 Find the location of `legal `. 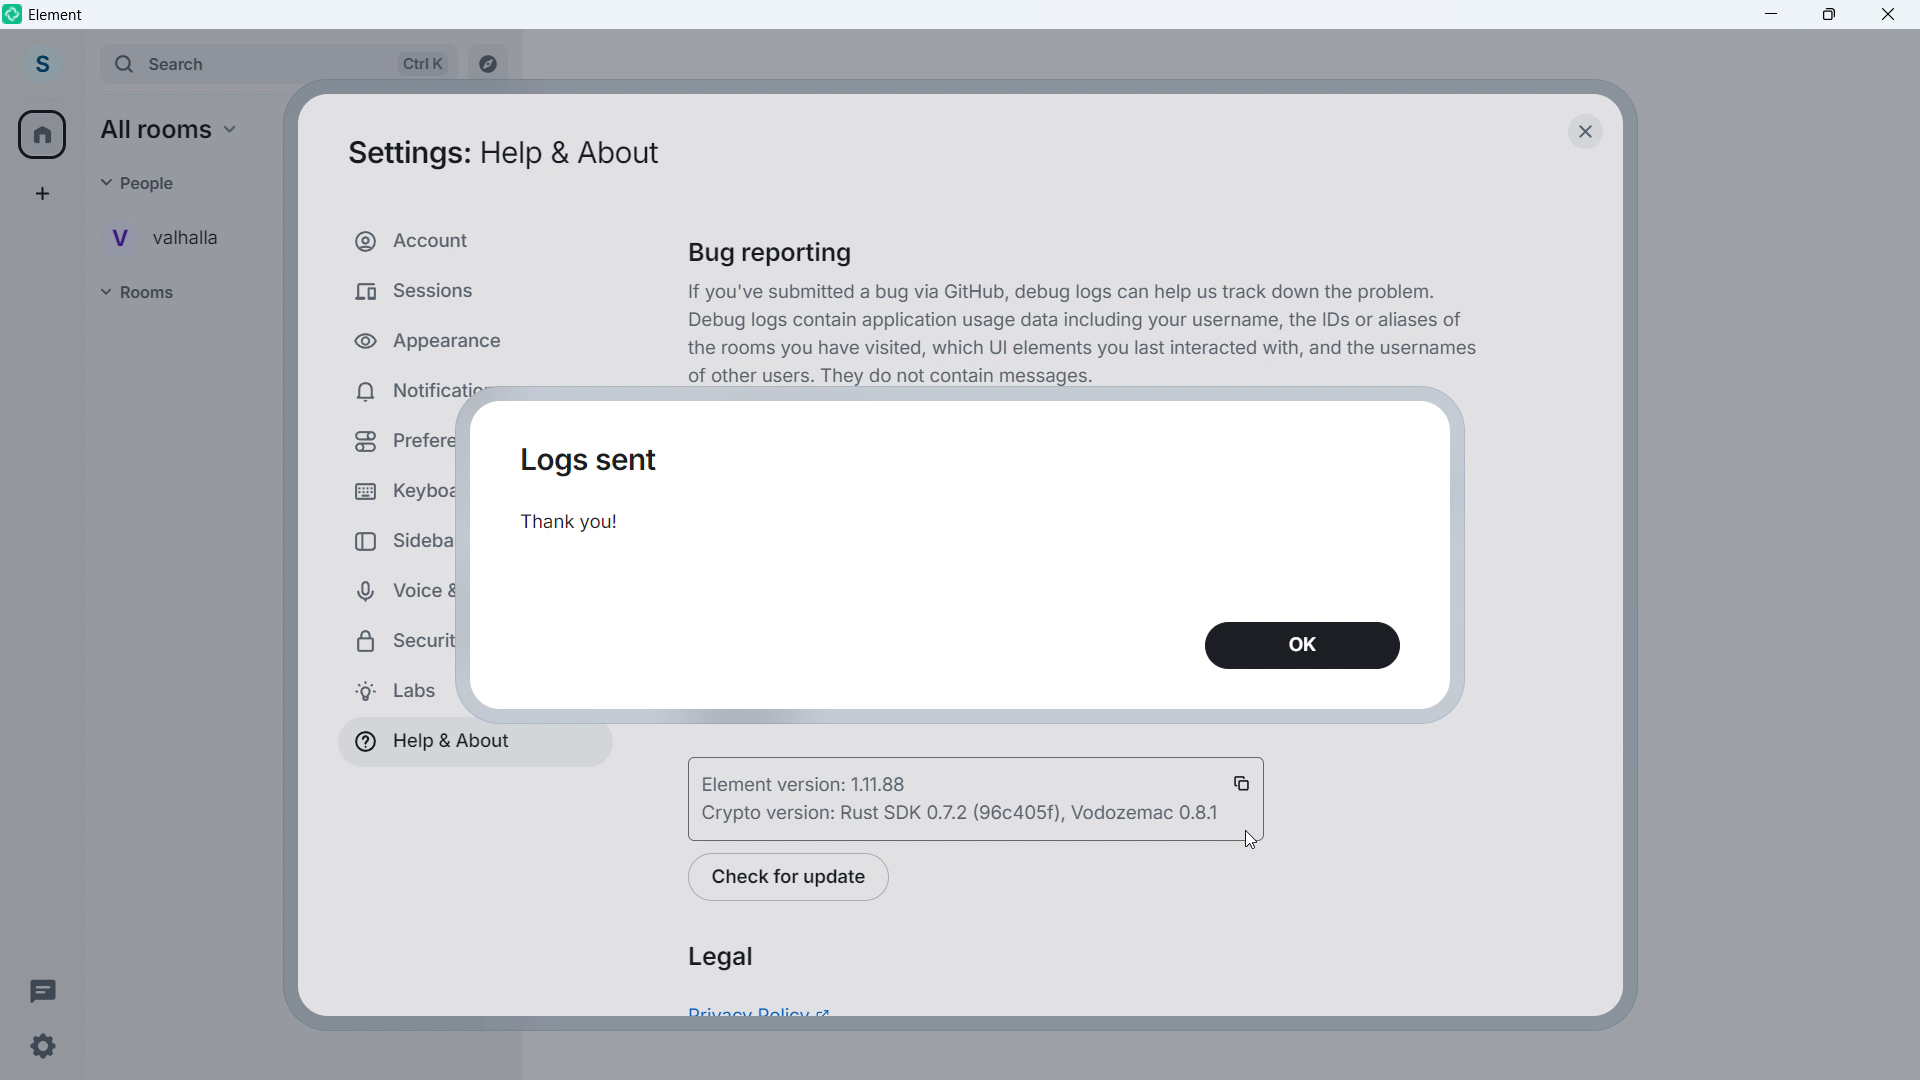

legal  is located at coordinates (720, 957).